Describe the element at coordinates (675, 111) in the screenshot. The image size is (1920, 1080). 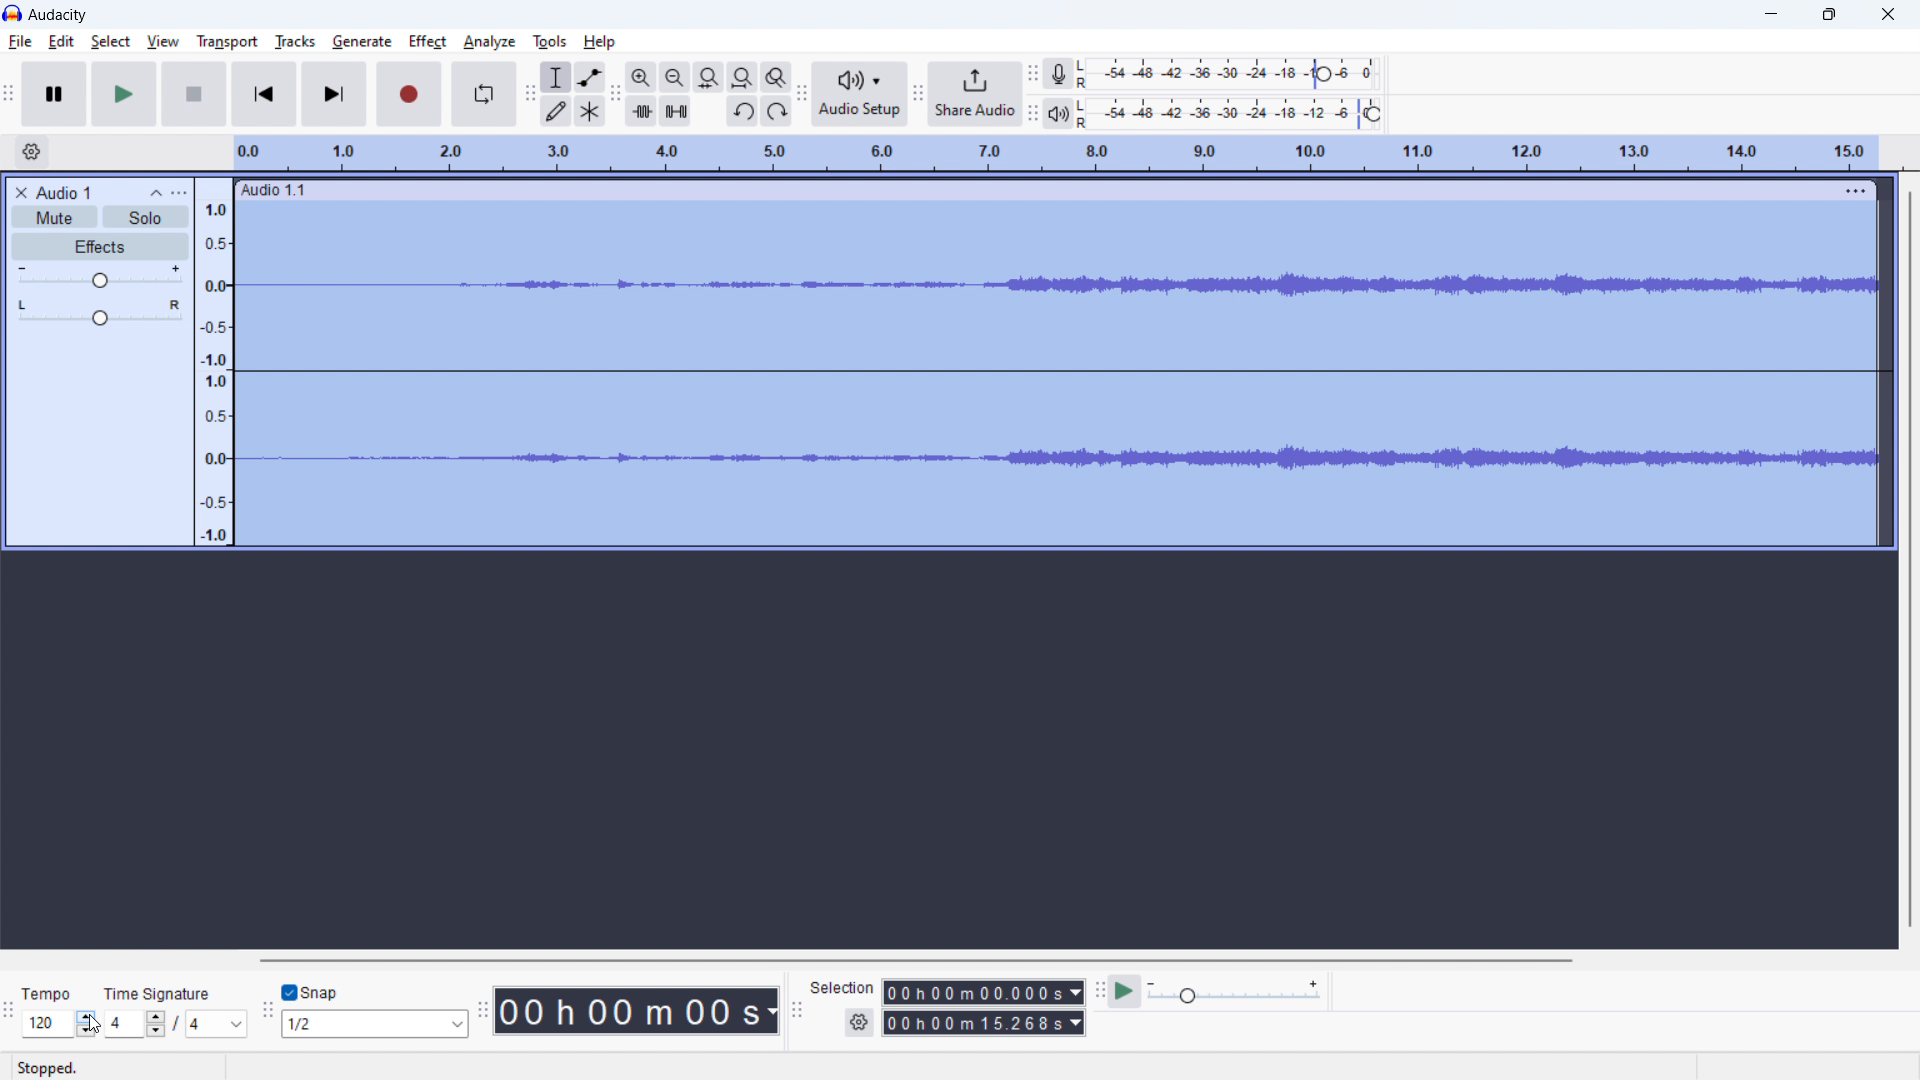
I see `silence audio selection` at that location.